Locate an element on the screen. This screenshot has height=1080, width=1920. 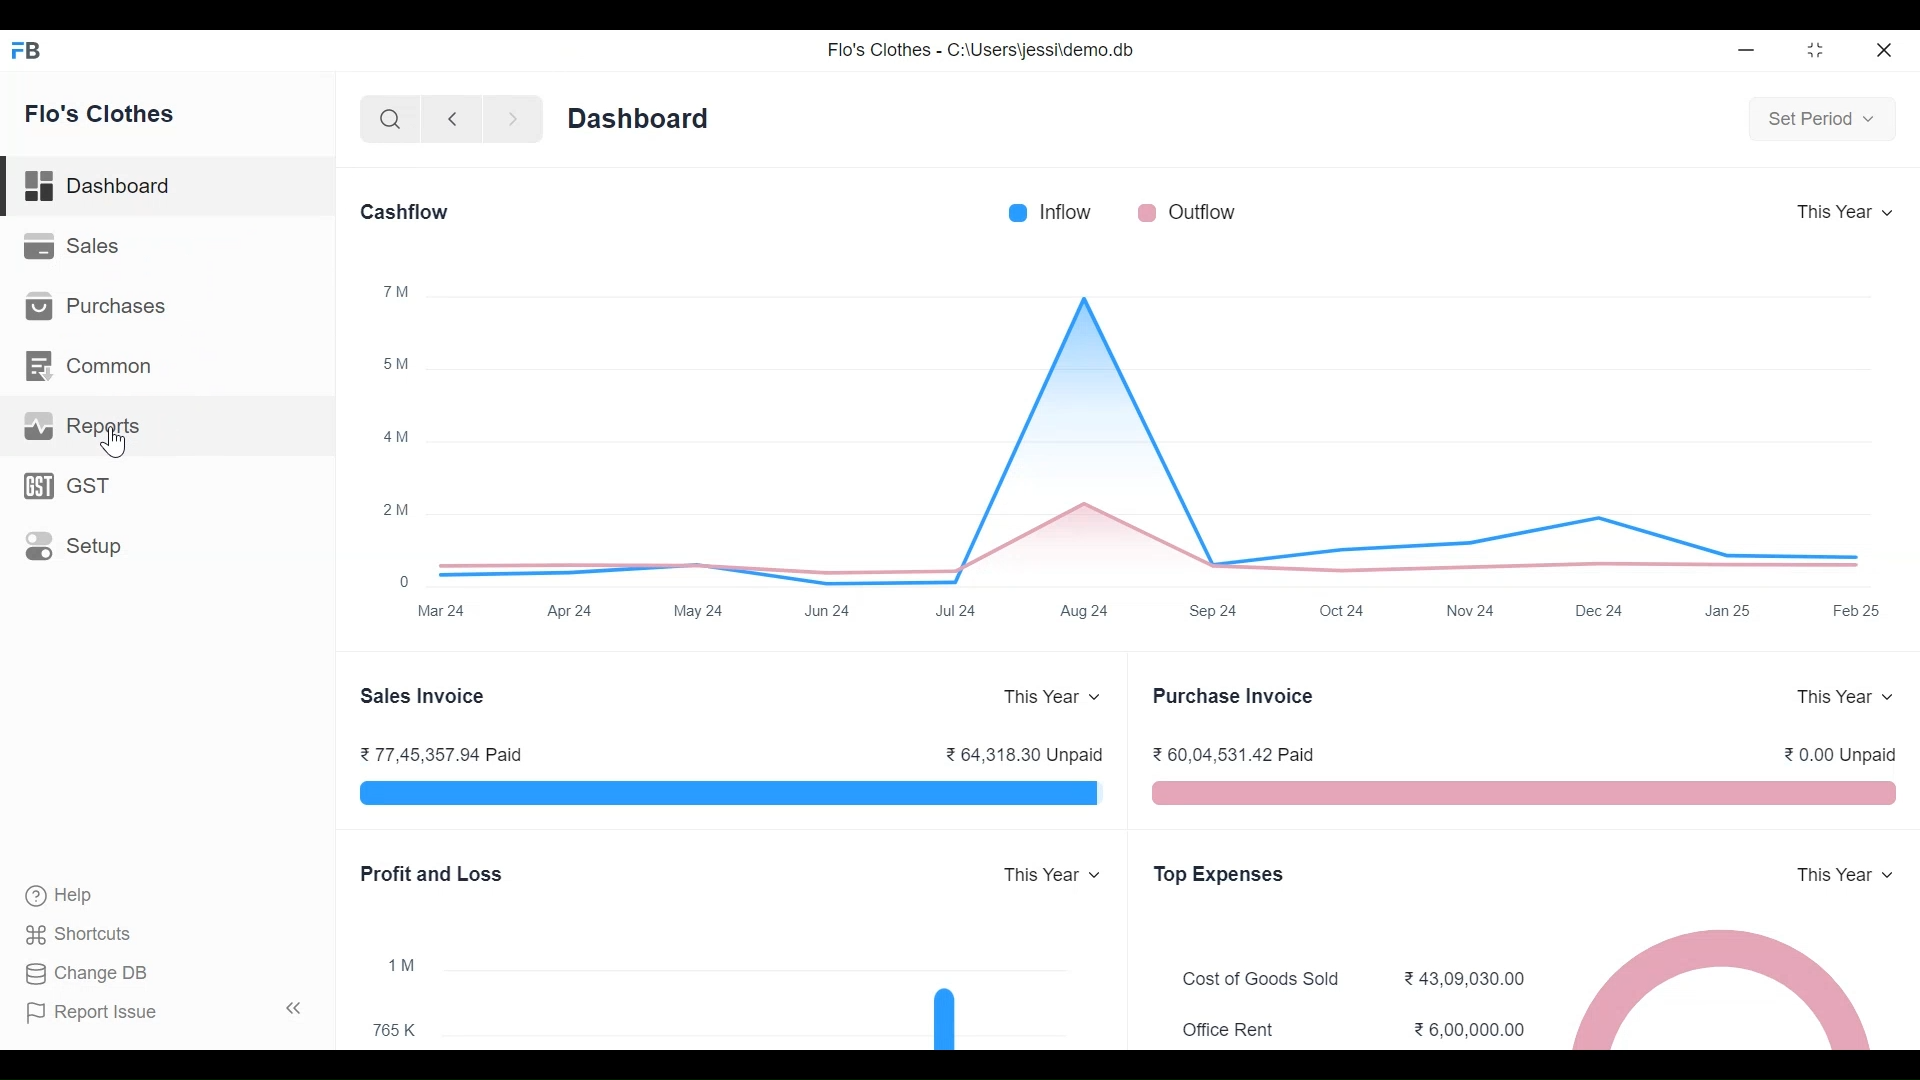
Nov 24 is located at coordinates (1470, 612).